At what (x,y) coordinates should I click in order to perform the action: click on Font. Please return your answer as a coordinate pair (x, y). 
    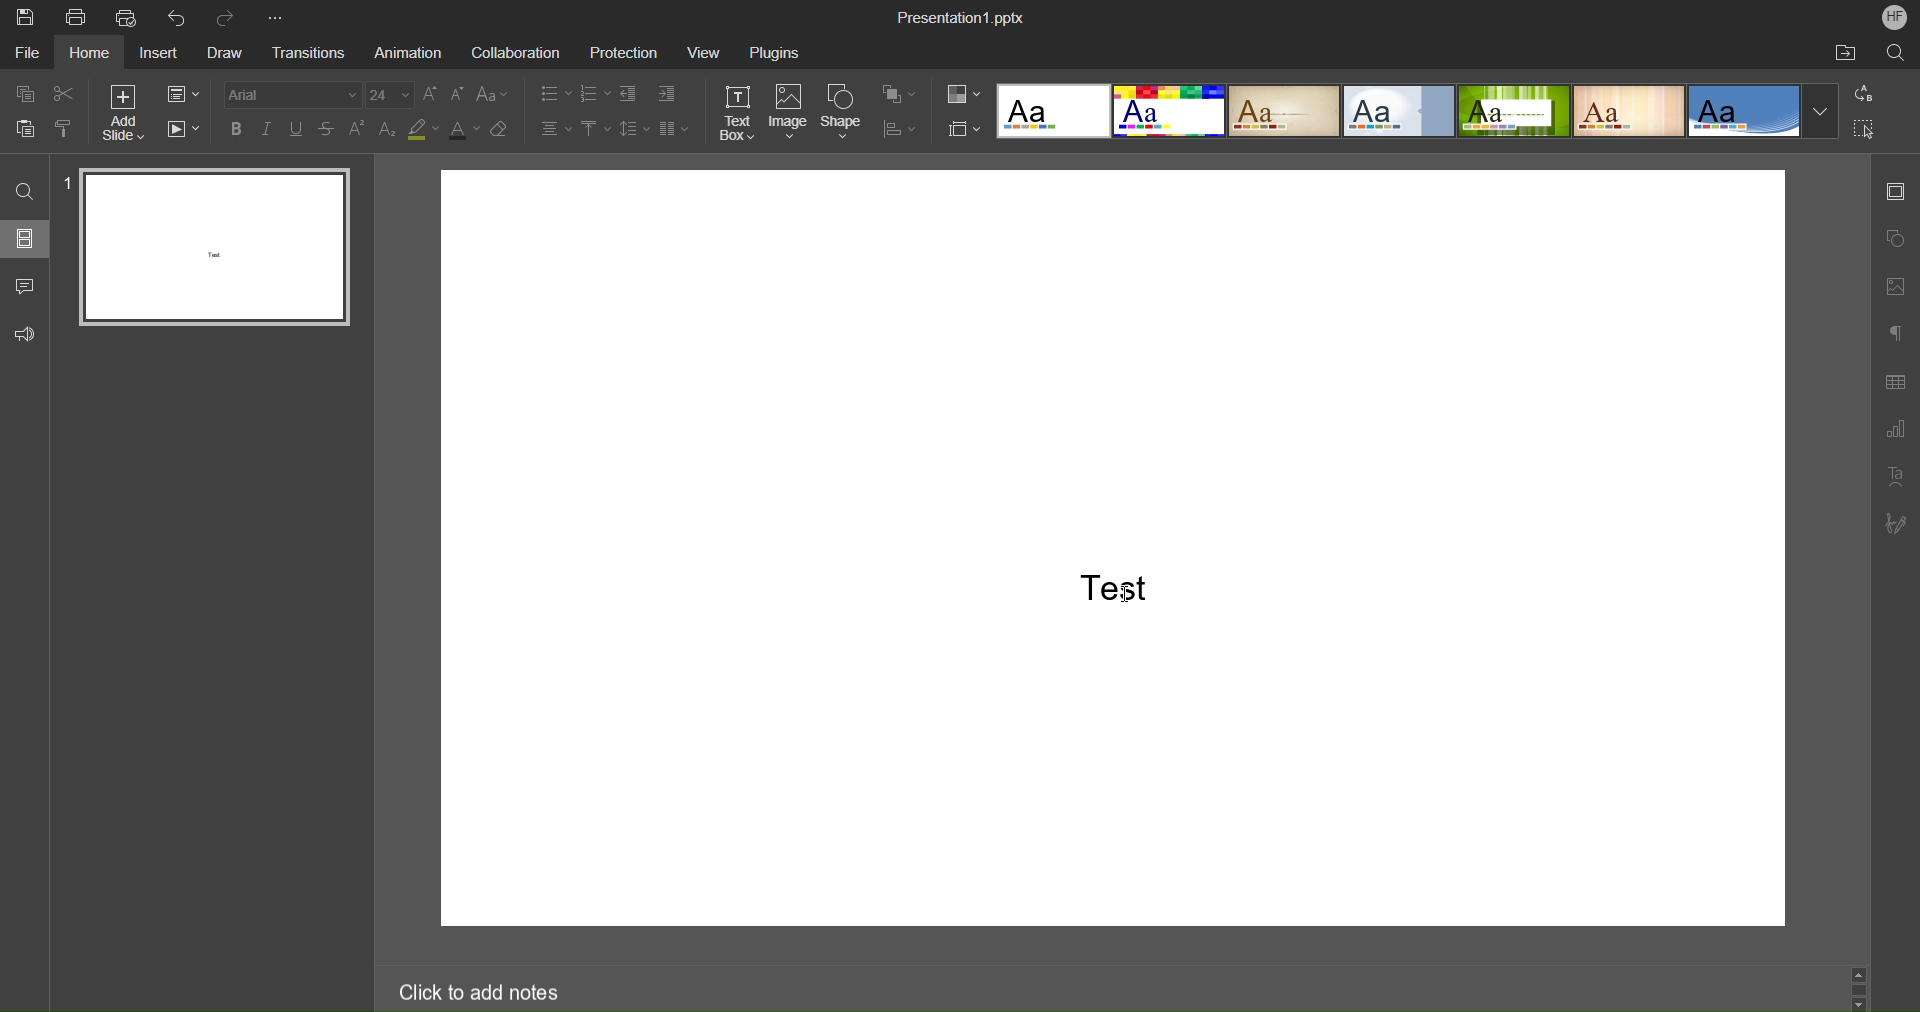
    Looking at the image, I should click on (294, 94).